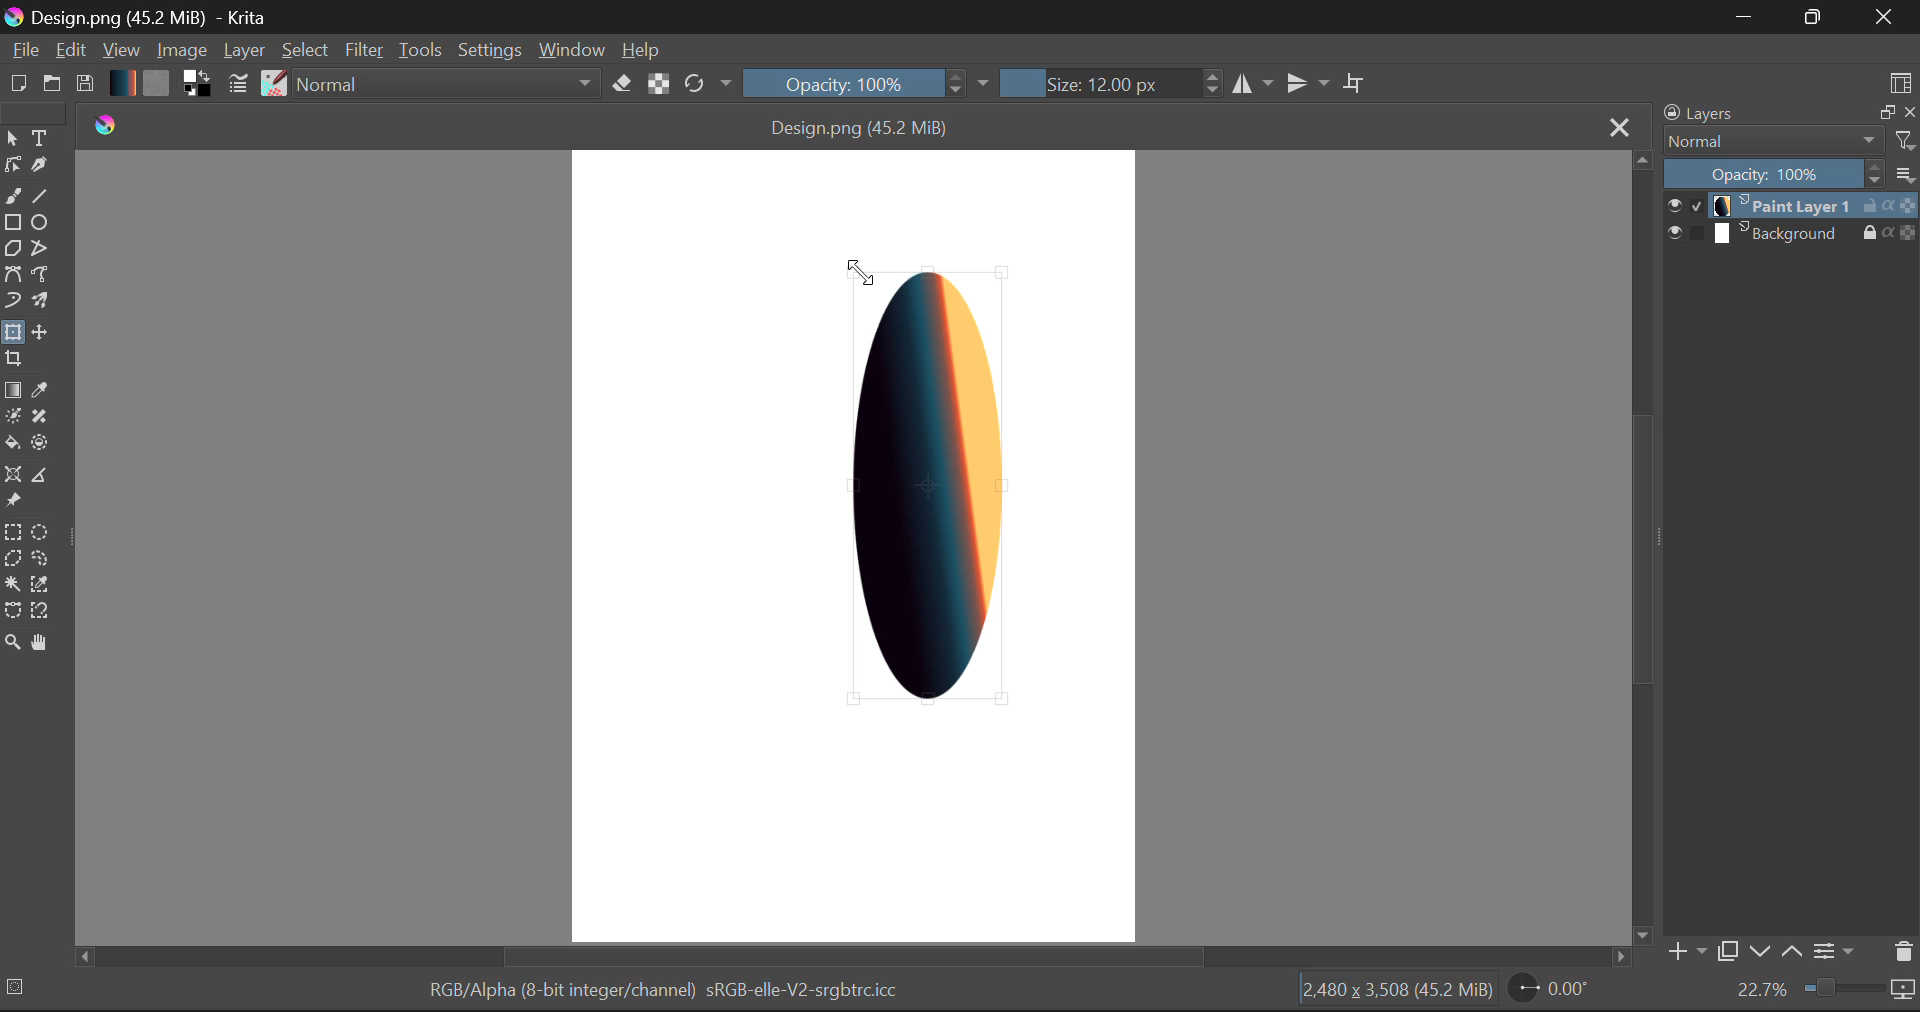 The image size is (1920, 1012). What do you see at coordinates (22, 50) in the screenshot?
I see `File` at bounding box center [22, 50].